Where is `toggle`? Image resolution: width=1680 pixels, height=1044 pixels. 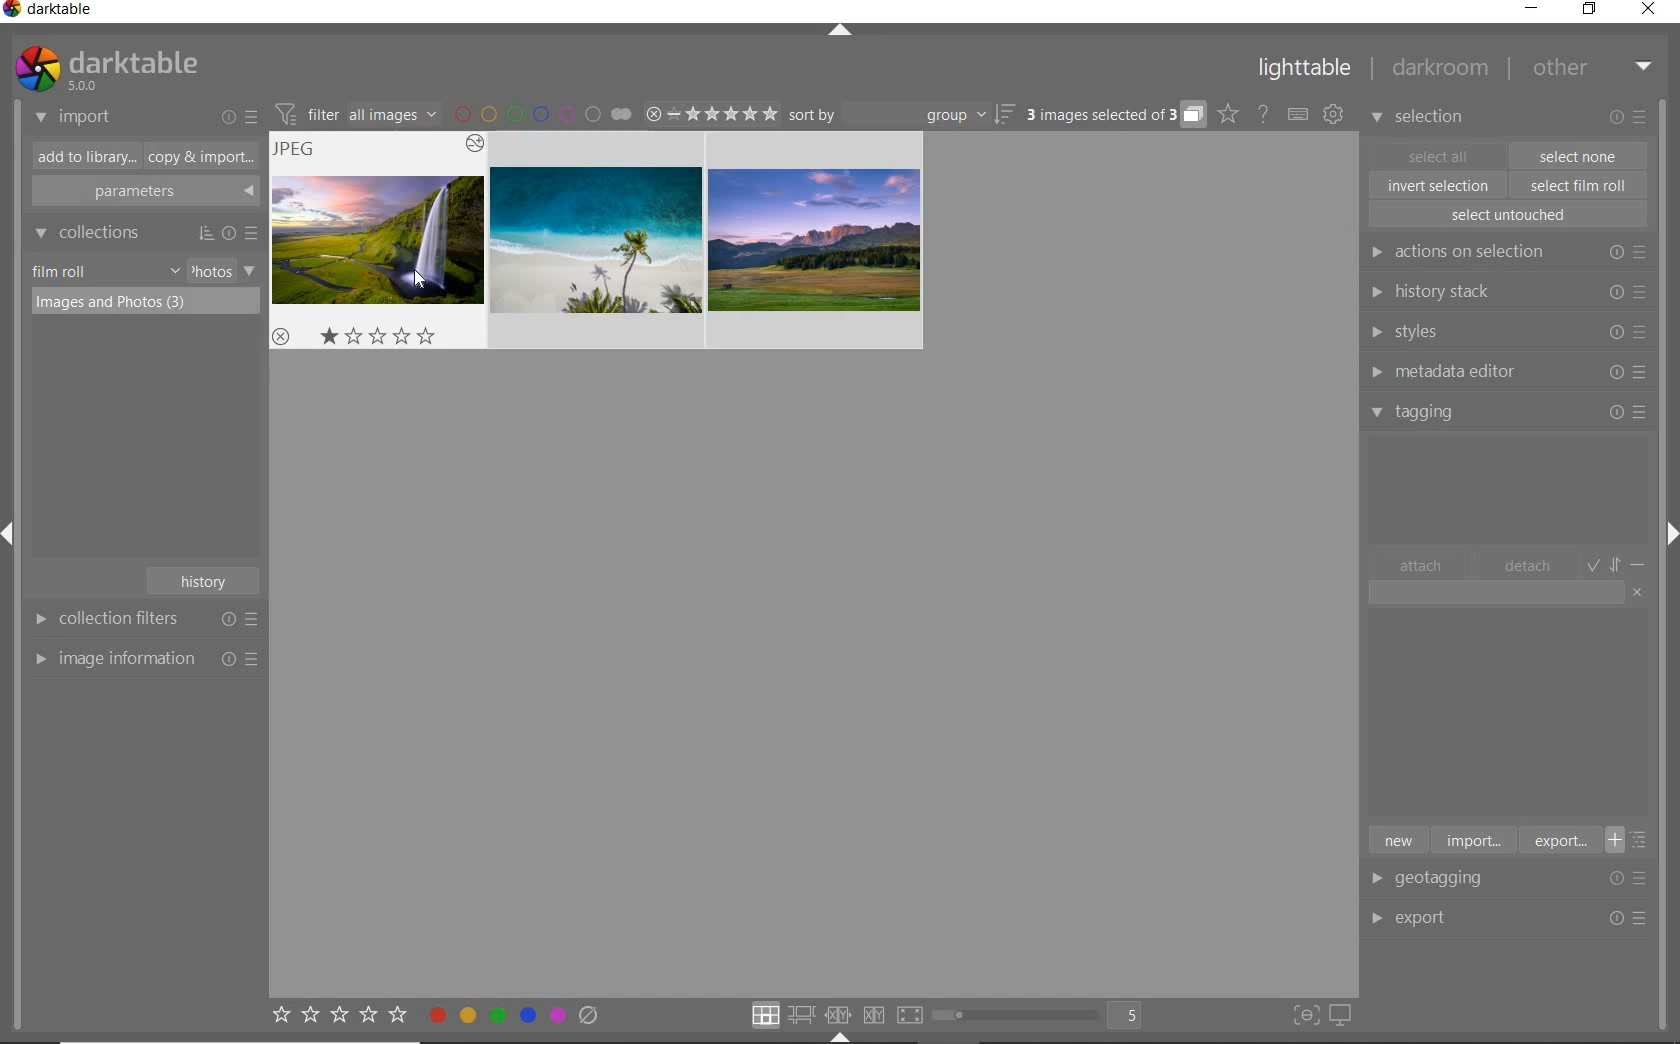
toggle is located at coordinates (1618, 563).